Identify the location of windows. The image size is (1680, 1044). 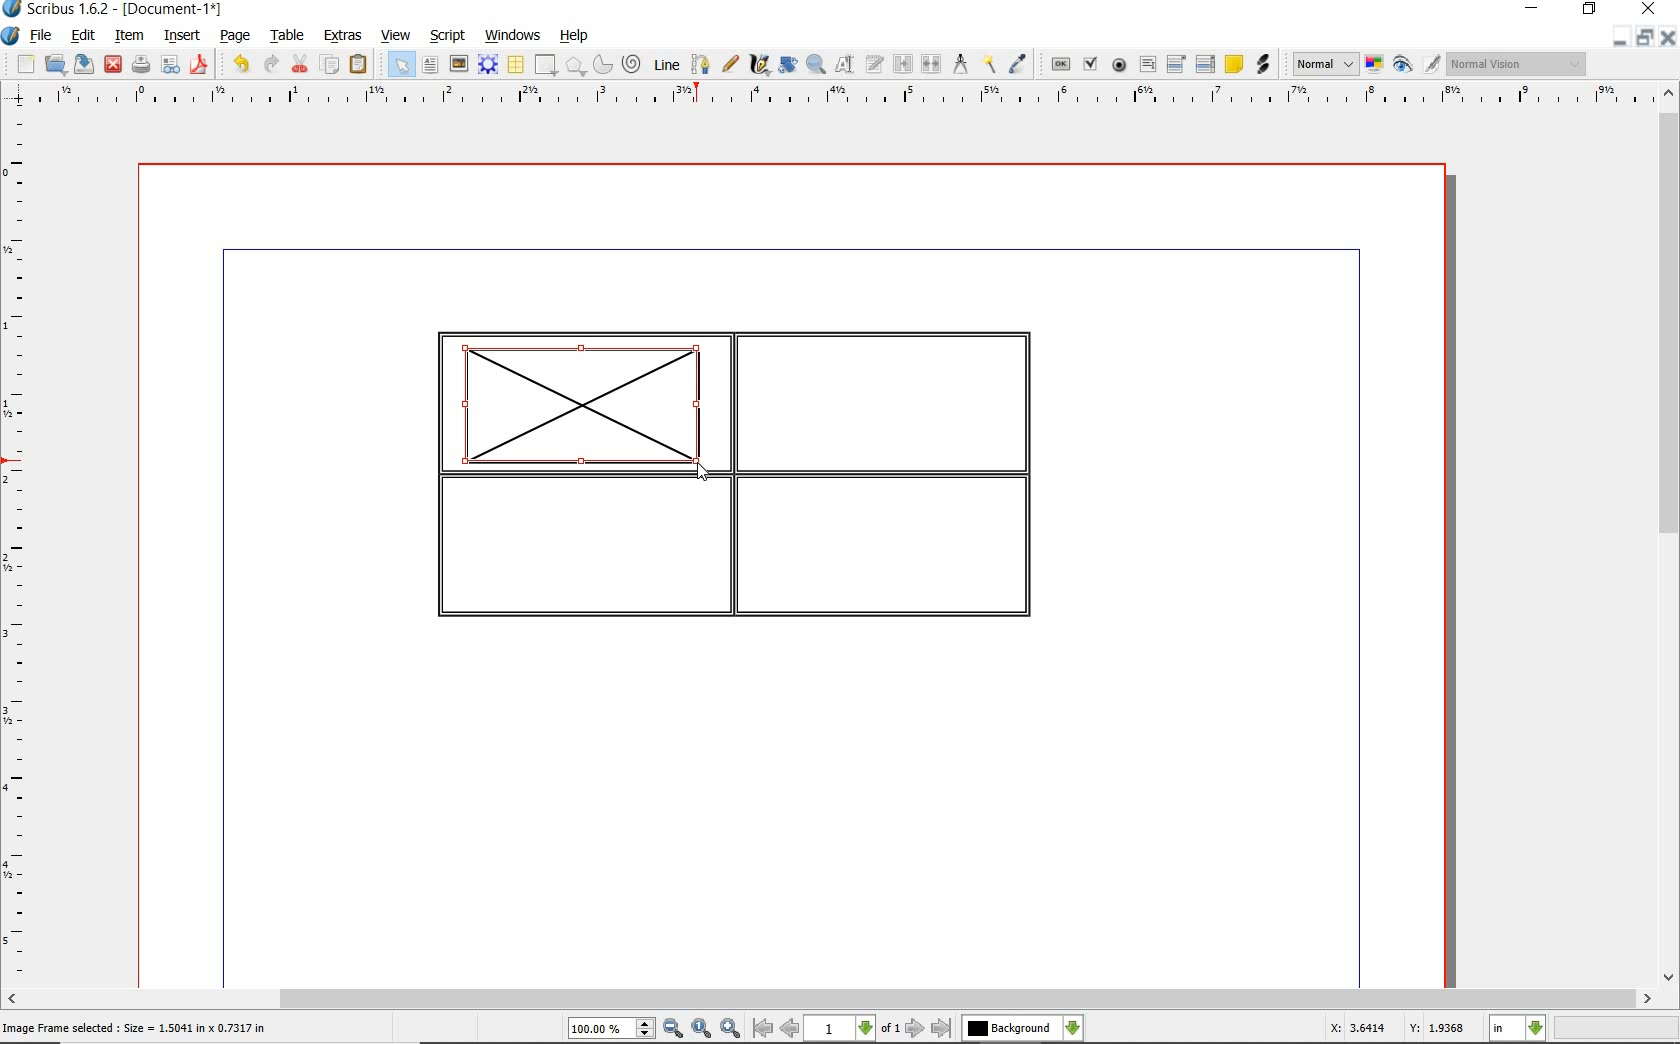
(512, 36).